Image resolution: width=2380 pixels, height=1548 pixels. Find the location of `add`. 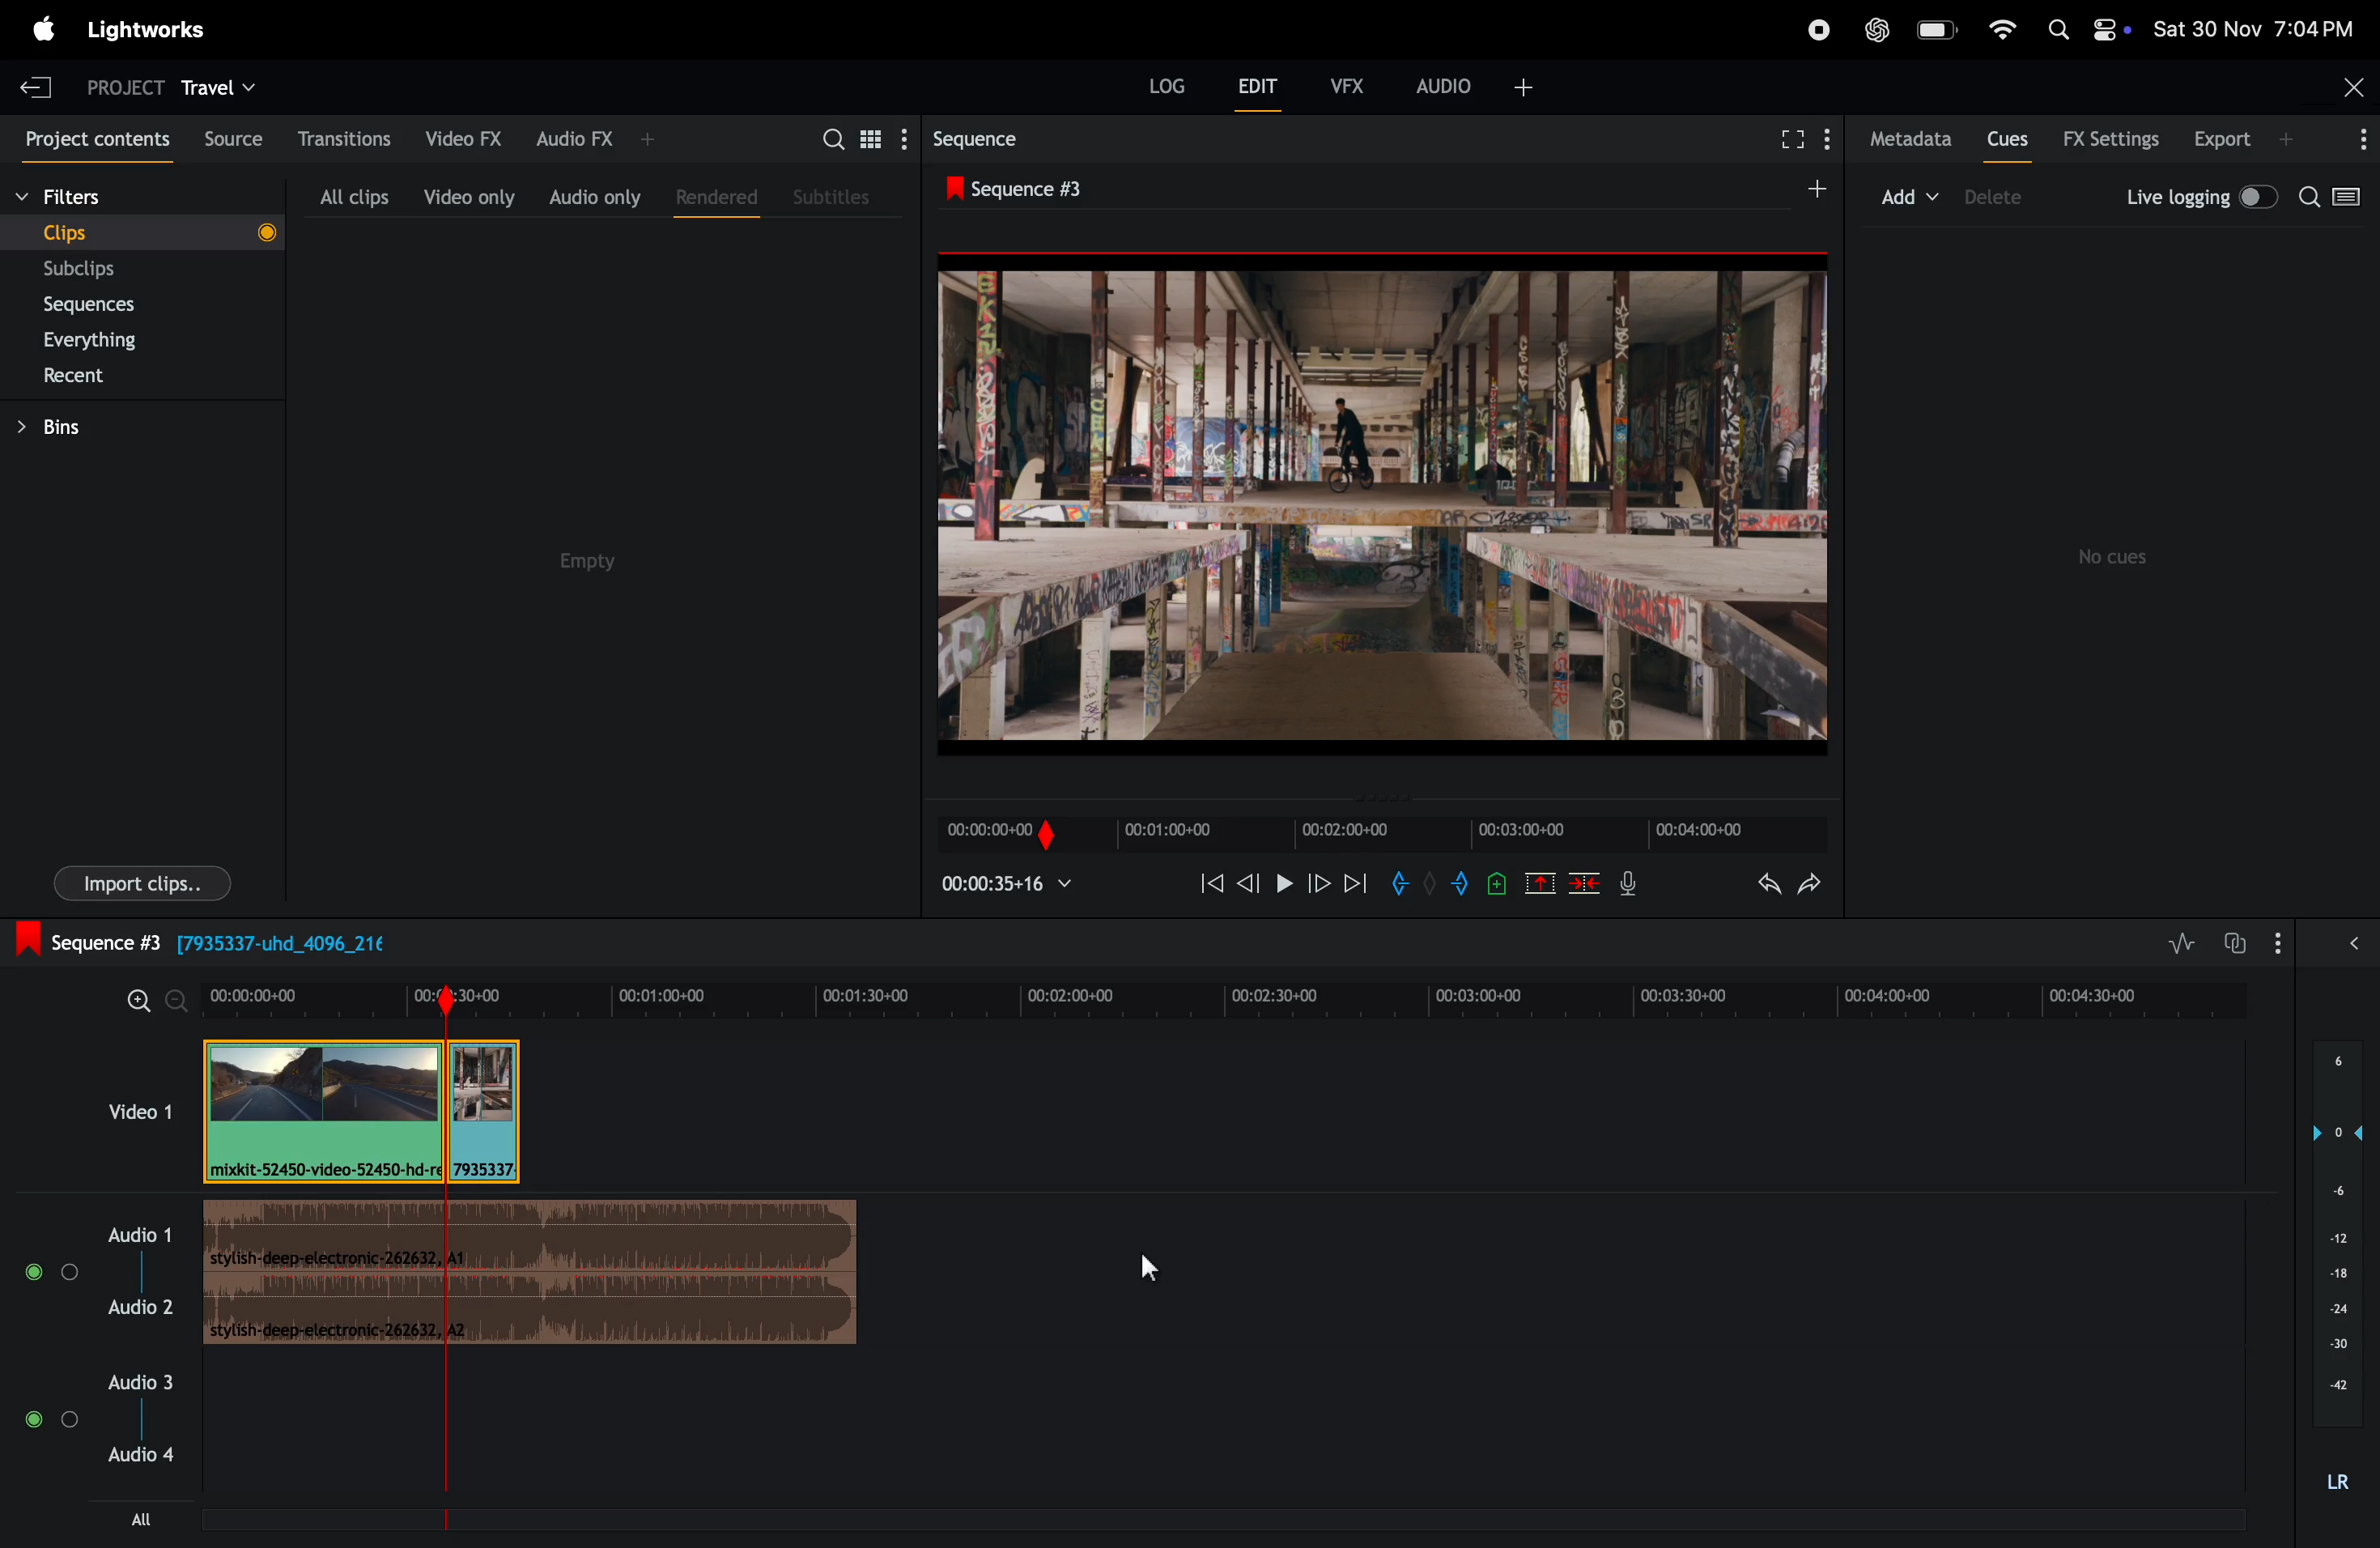

add is located at coordinates (1806, 190).